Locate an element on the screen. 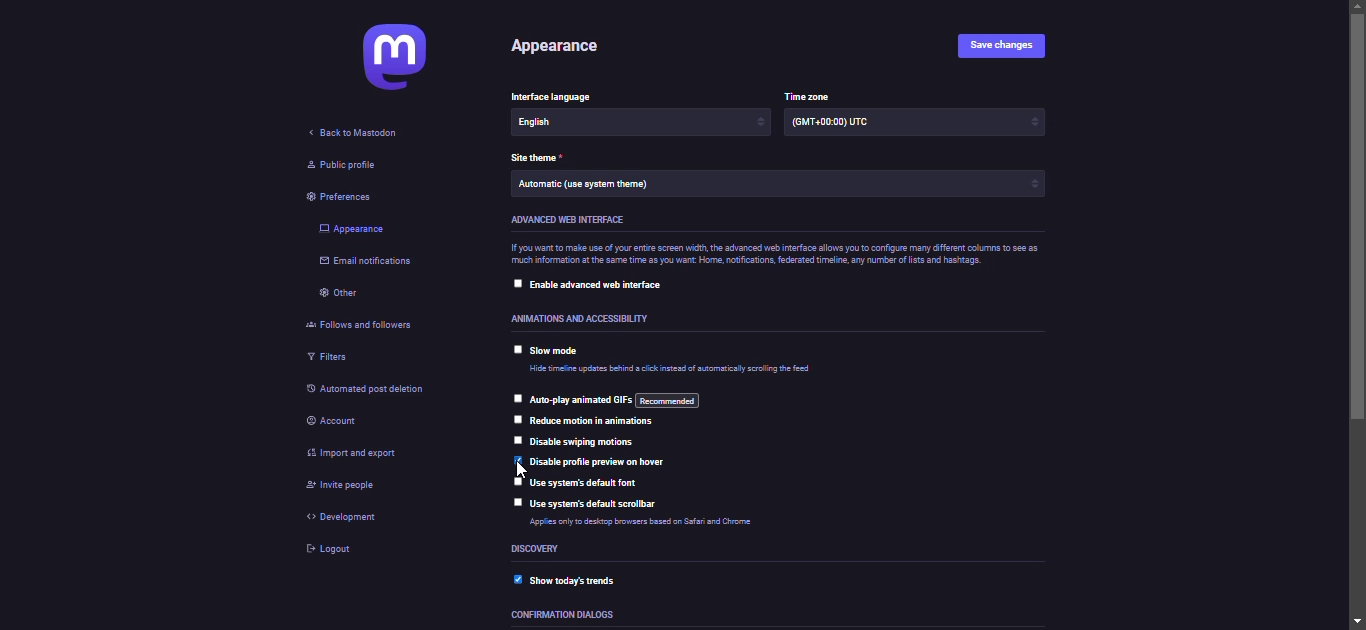 This screenshot has height=630, width=1366. click to select is located at coordinates (516, 348).